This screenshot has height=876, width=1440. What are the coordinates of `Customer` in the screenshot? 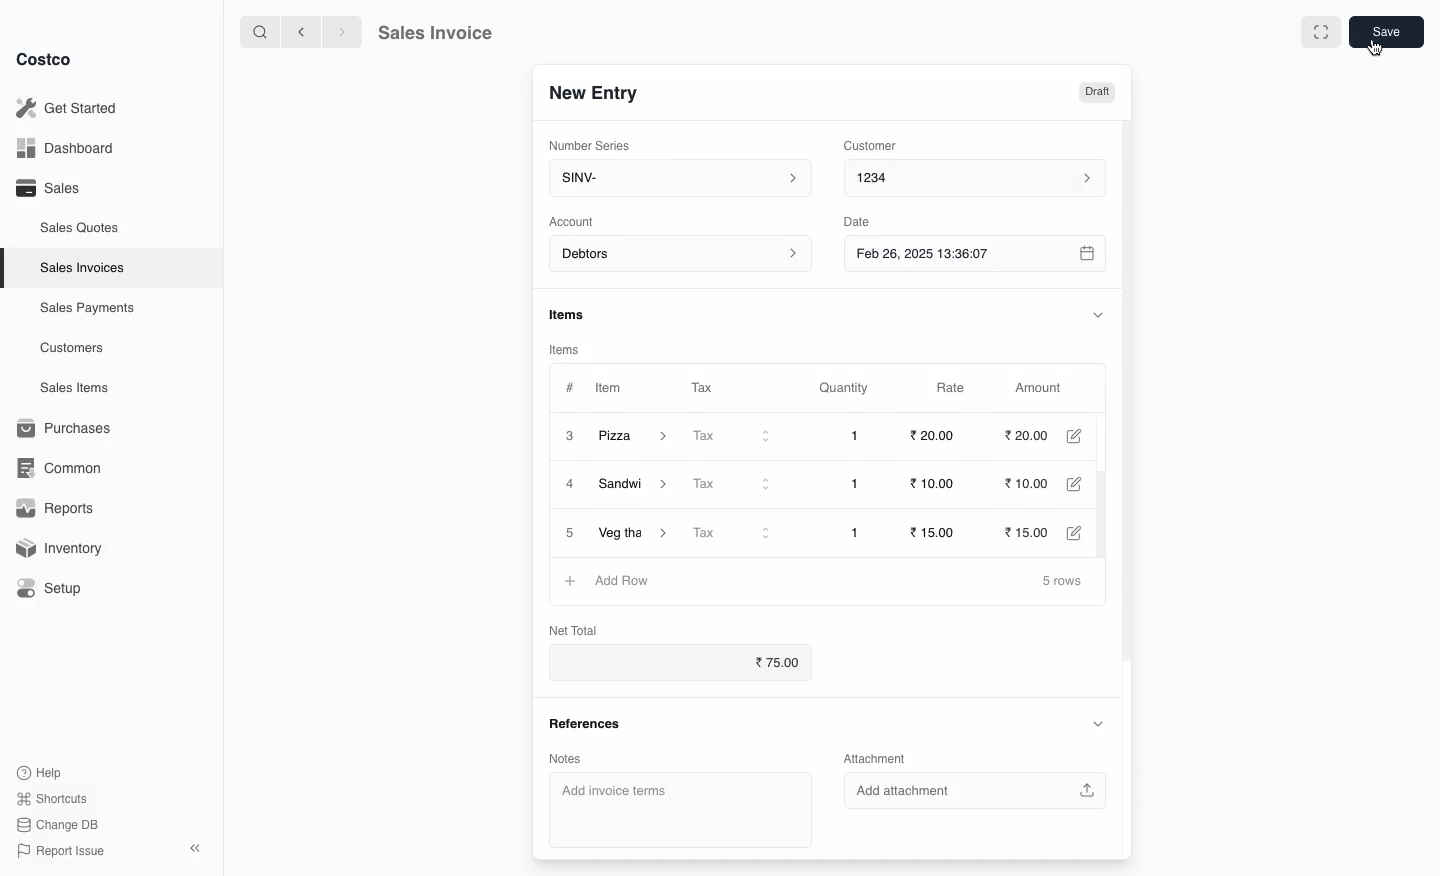 It's located at (873, 144).